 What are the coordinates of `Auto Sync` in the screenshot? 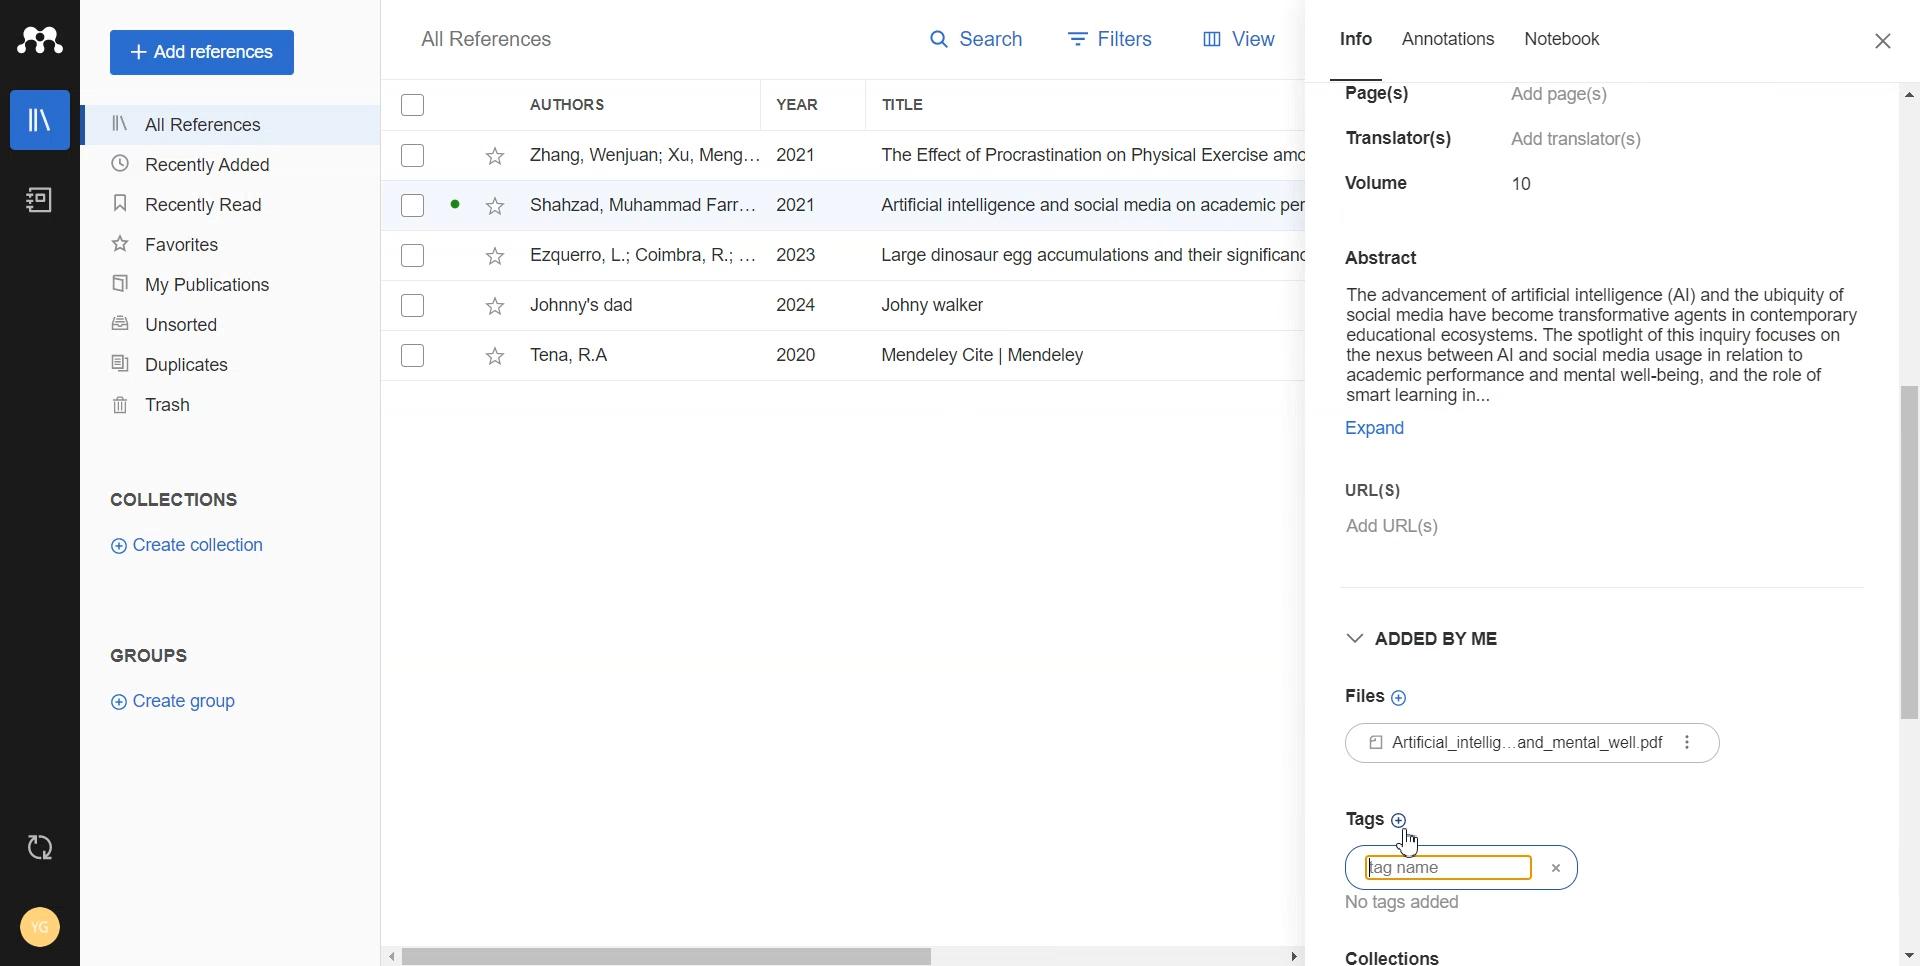 It's located at (41, 848).